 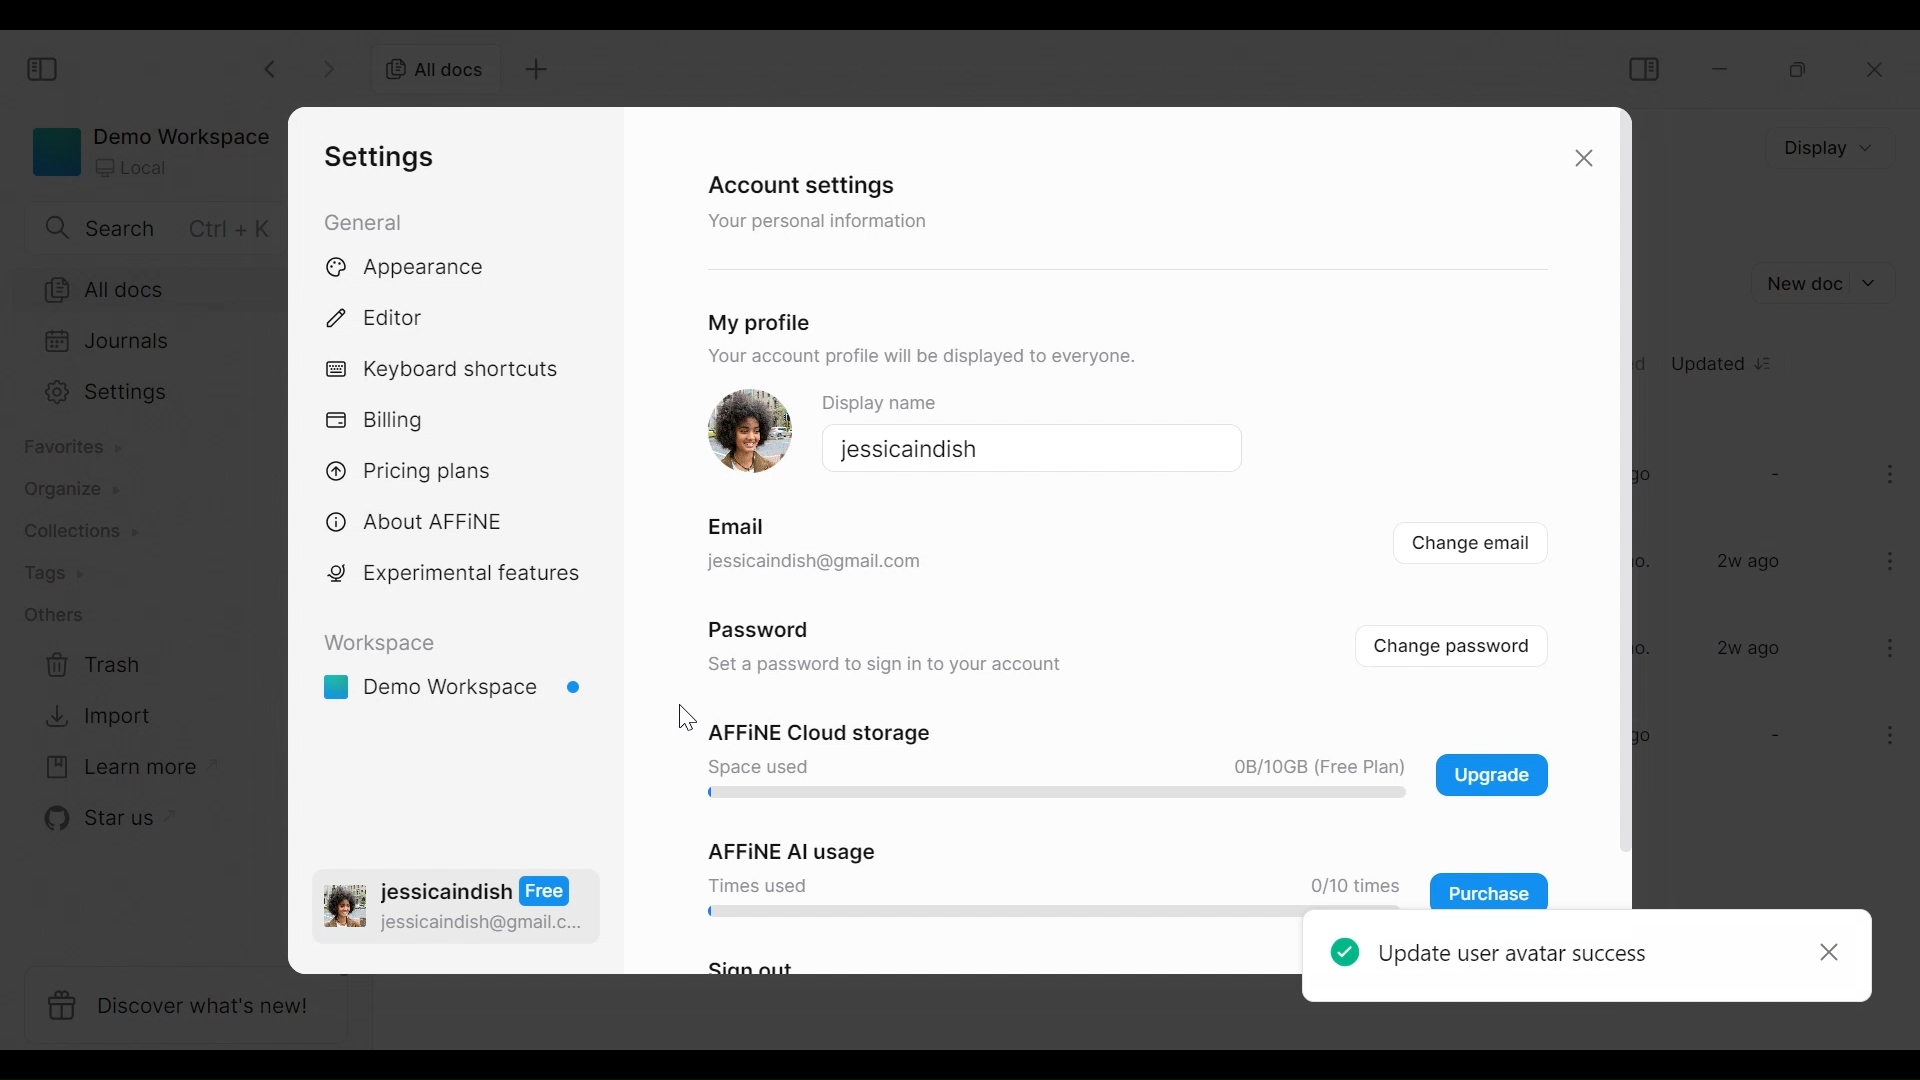 I want to click on Password, so click(x=758, y=627).